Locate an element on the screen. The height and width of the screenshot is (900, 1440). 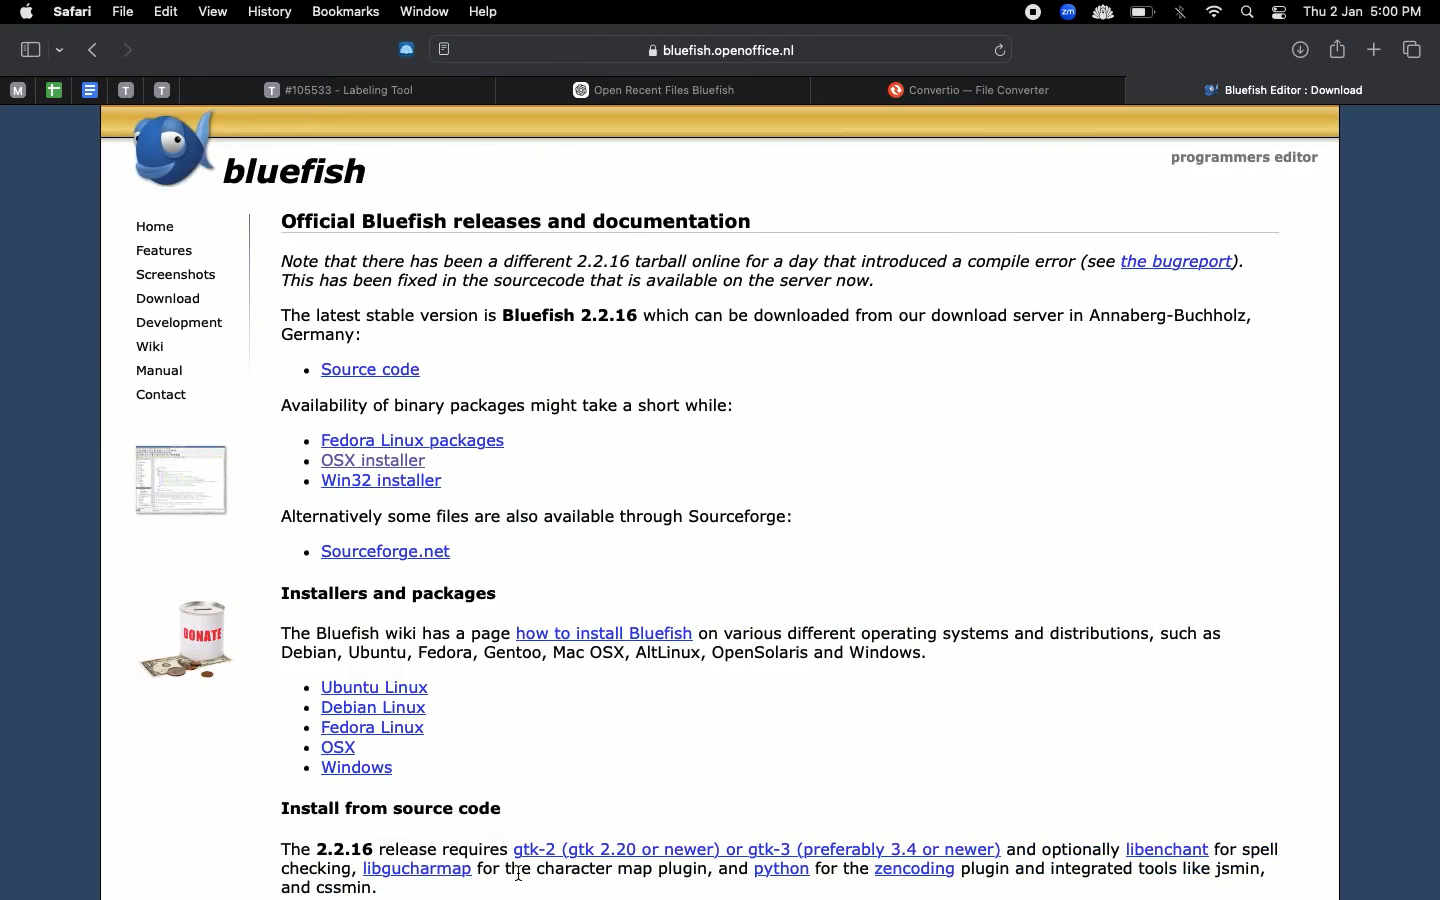
home is located at coordinates (155, 225).